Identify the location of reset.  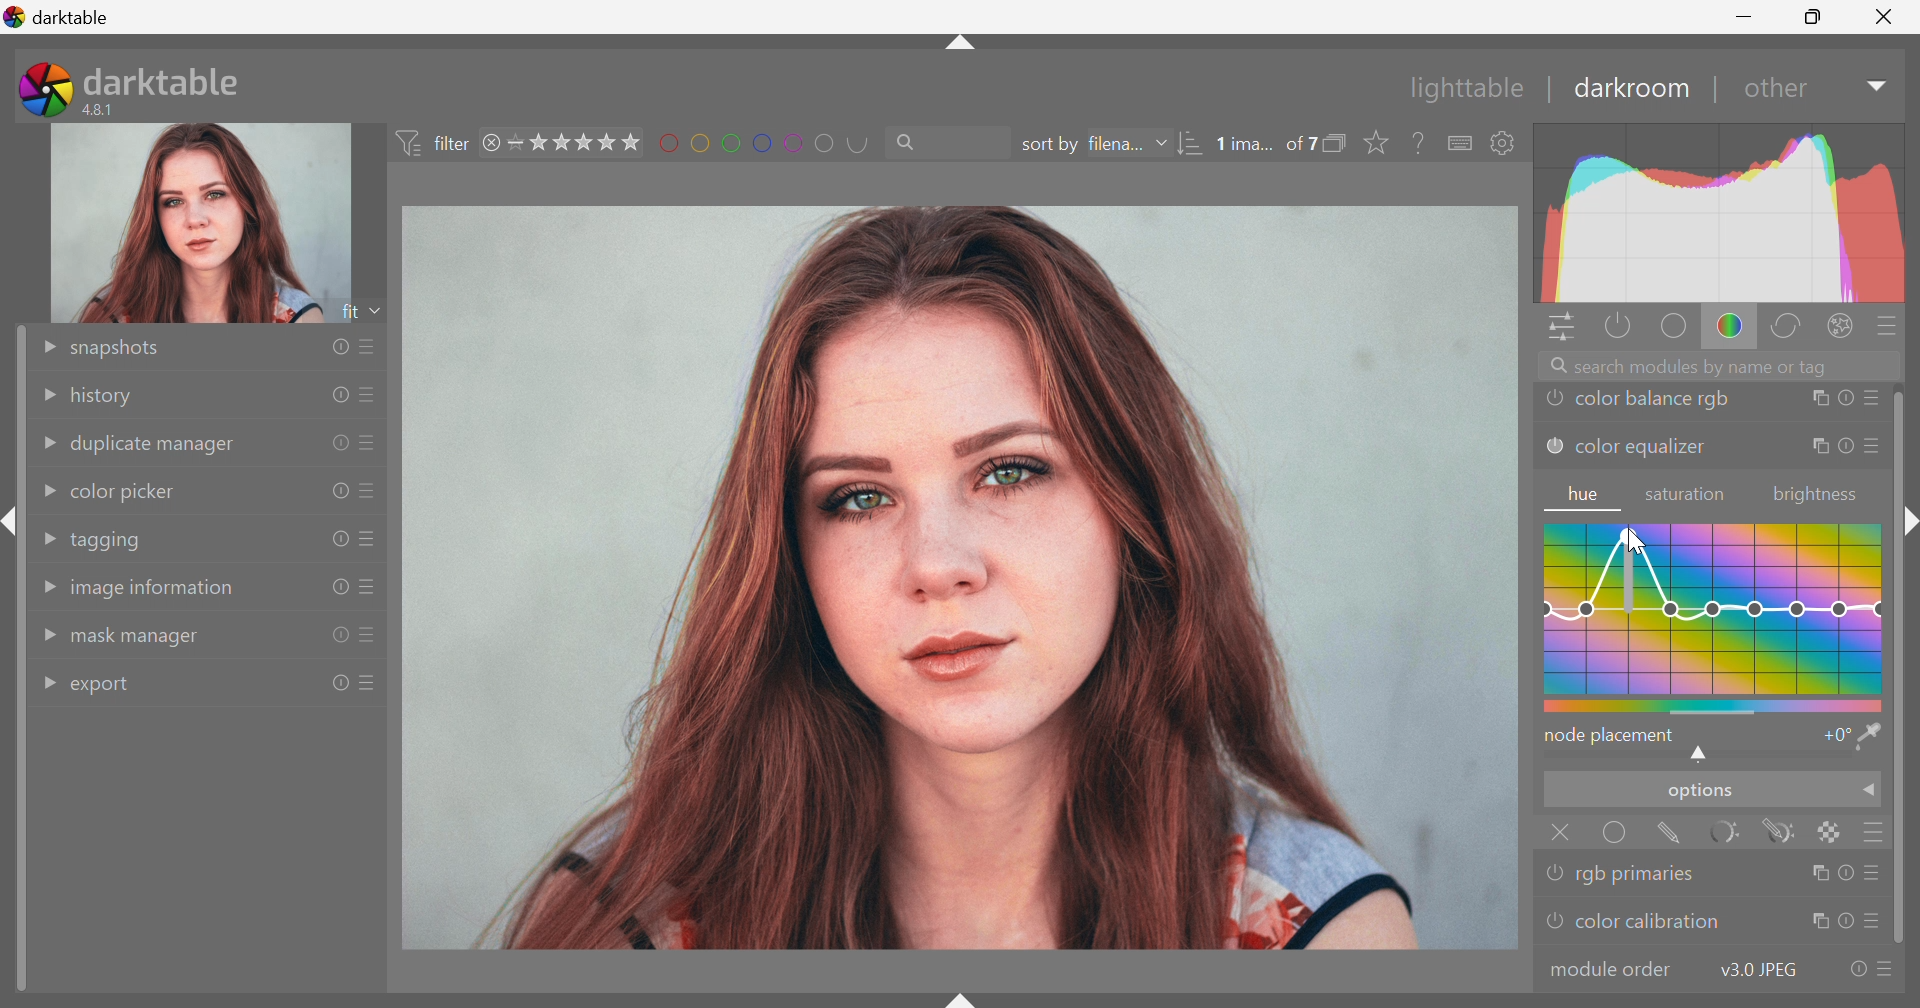
(334, 491).